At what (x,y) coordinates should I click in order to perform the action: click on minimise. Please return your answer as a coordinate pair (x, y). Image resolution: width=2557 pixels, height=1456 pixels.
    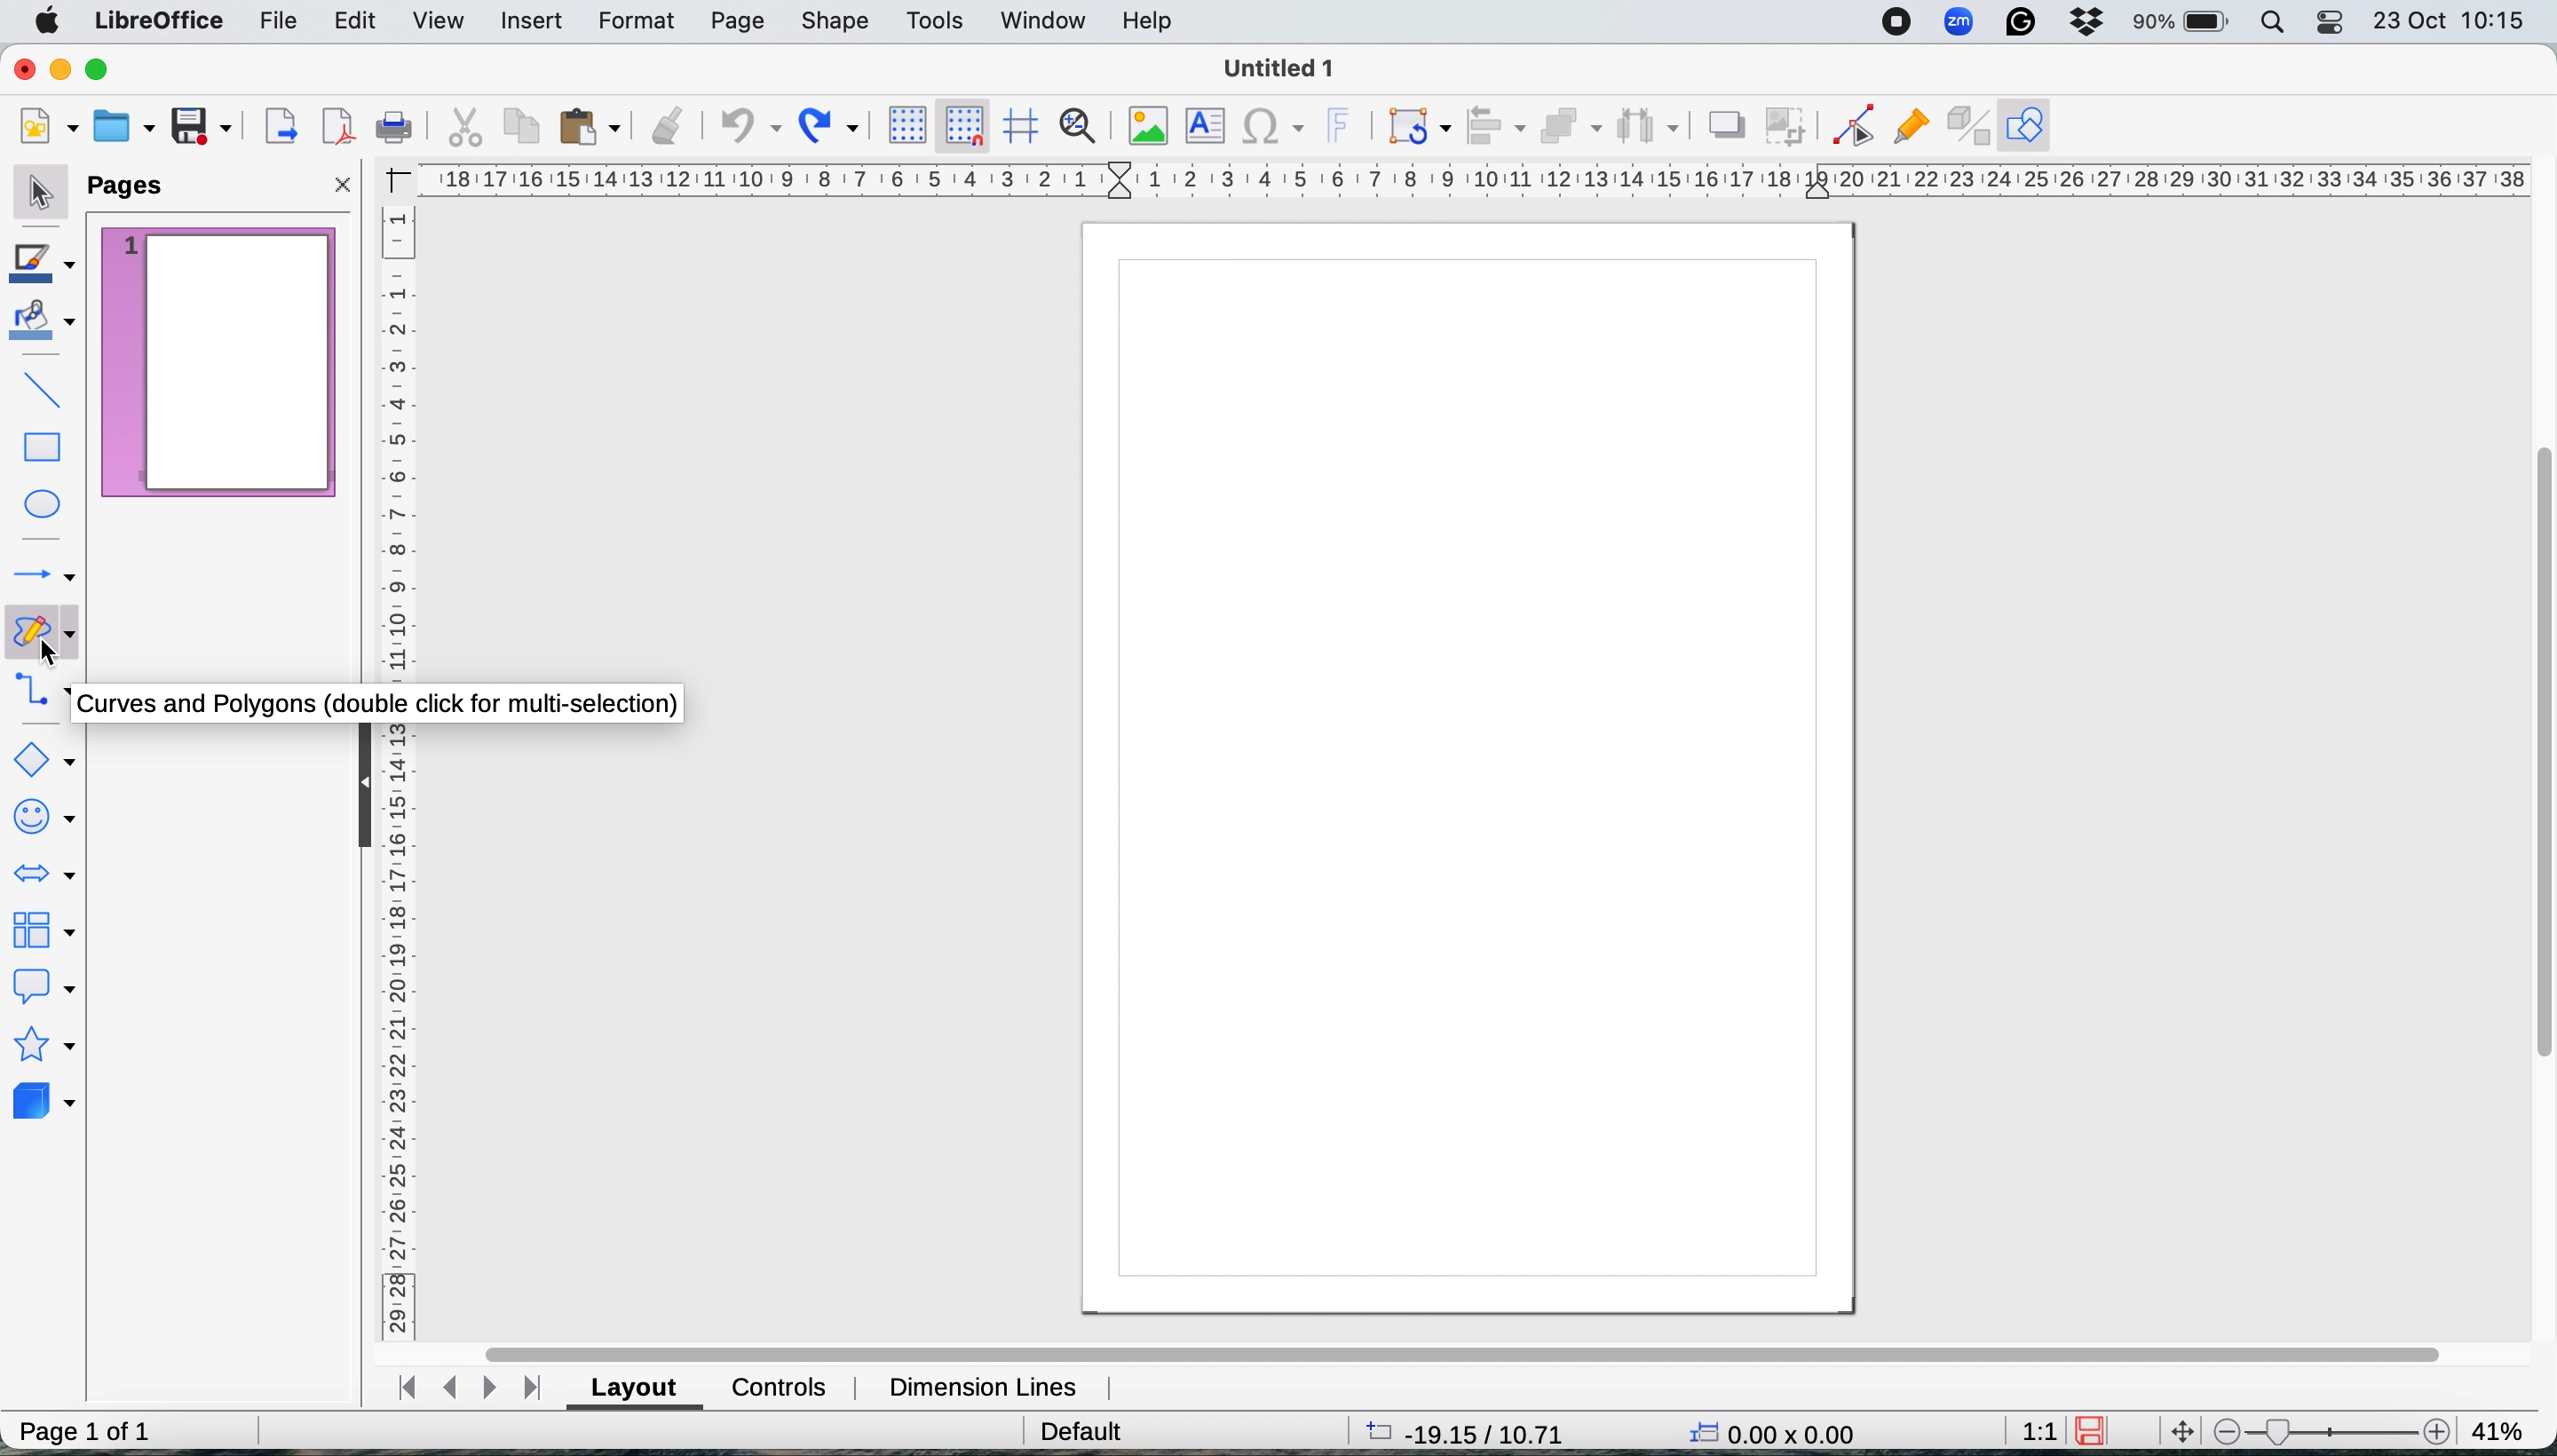
    Looking at the image, I should click on (60, 70).